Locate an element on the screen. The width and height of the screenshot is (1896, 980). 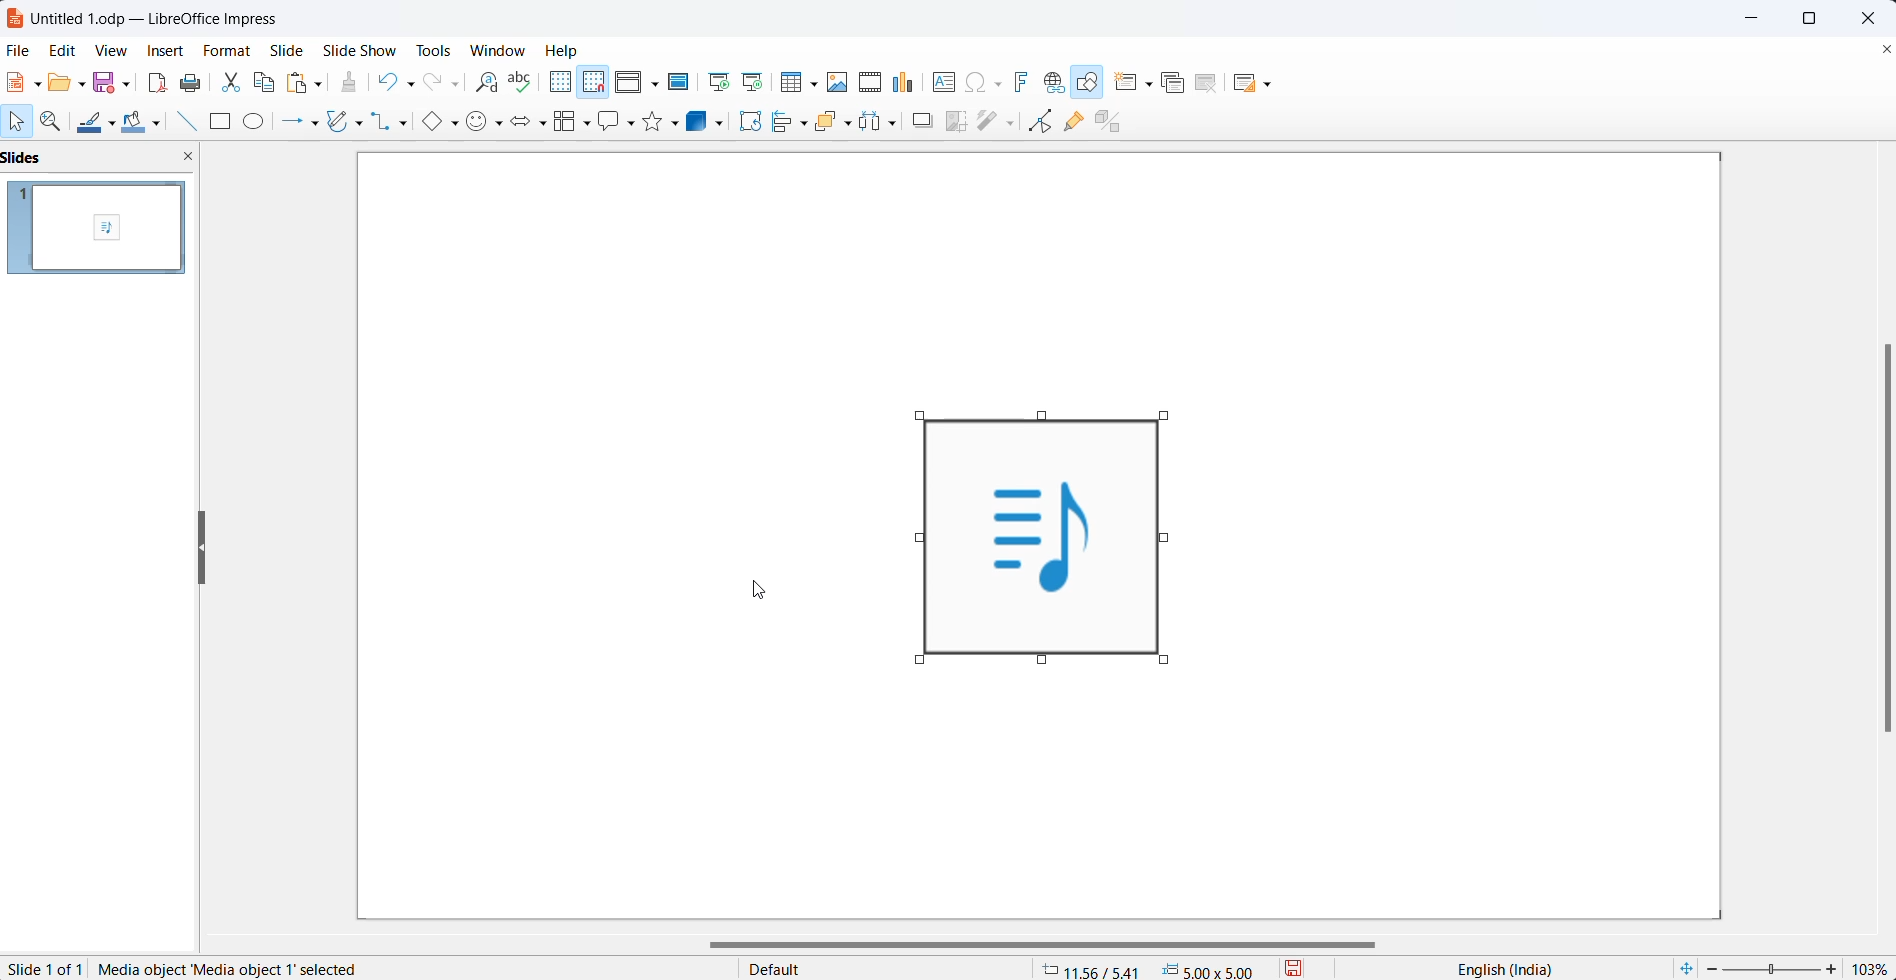
flowchart is located at coordinates (566, 125).